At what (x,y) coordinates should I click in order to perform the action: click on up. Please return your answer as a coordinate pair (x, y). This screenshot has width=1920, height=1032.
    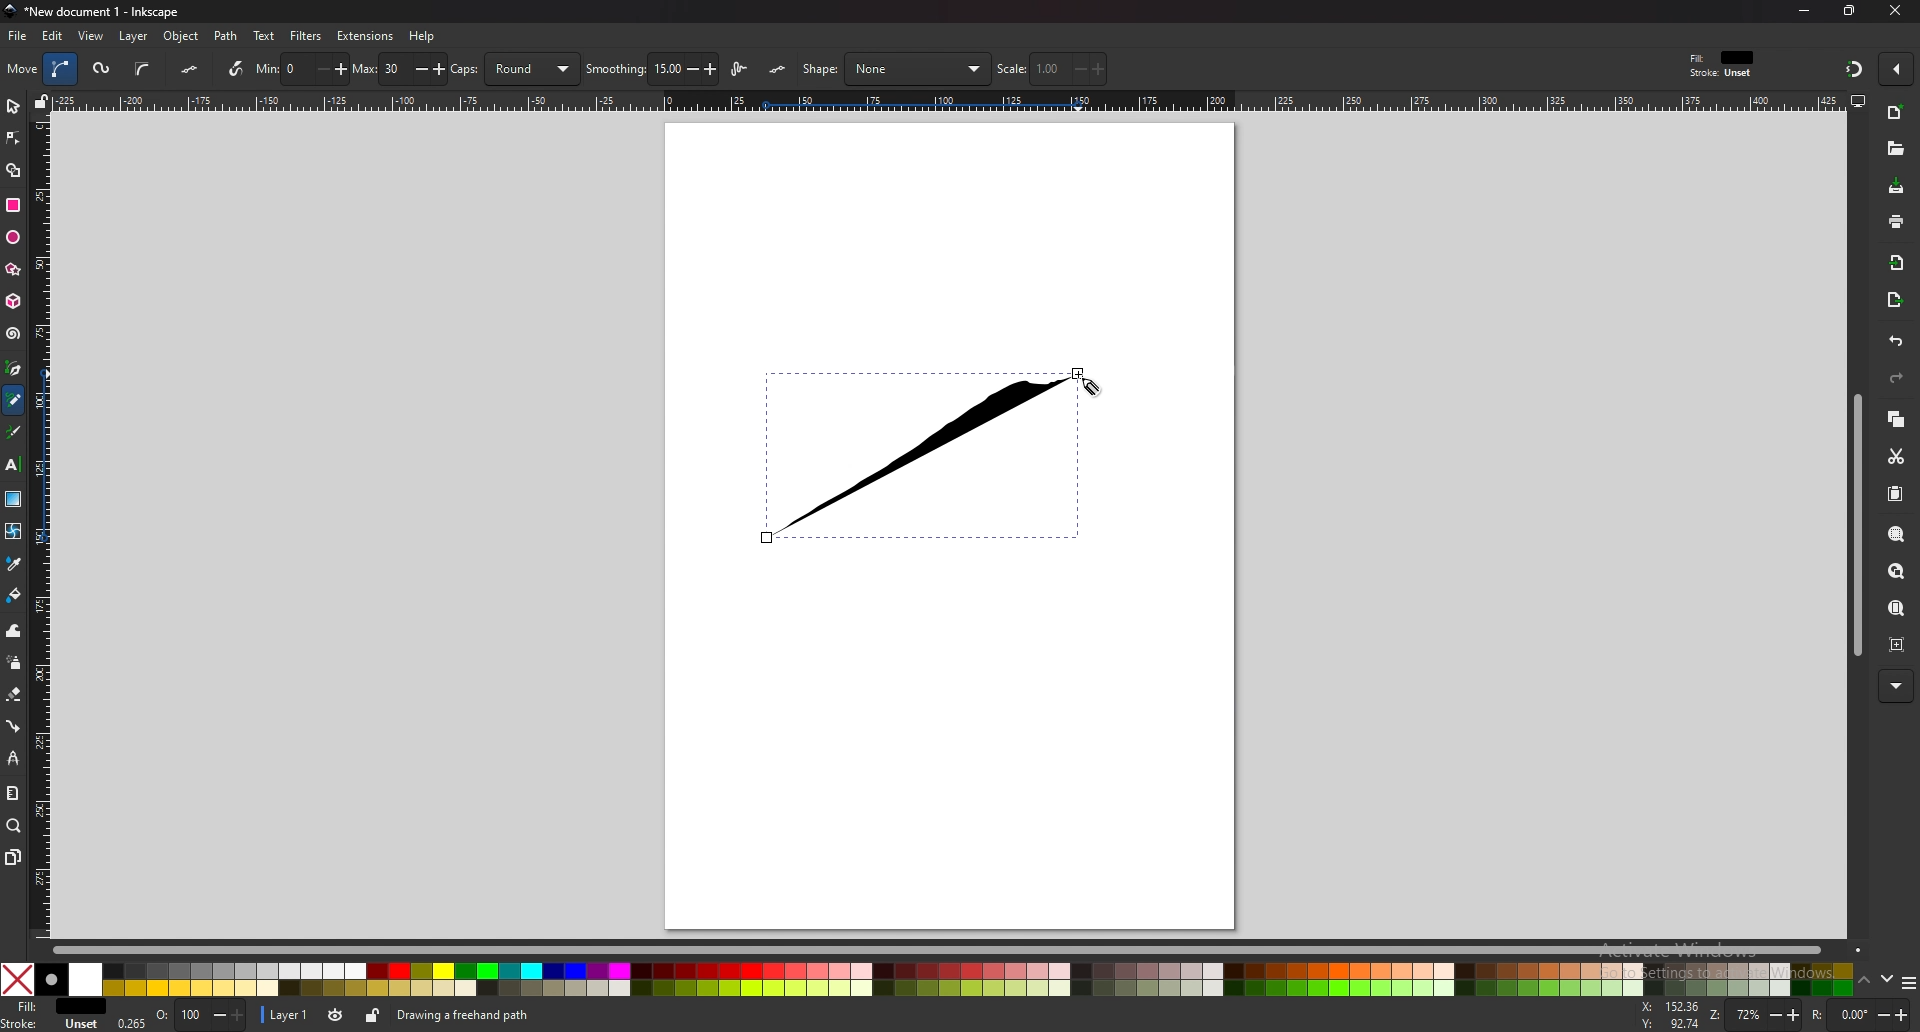
    Looking at the image, I should click on (1864, 981).